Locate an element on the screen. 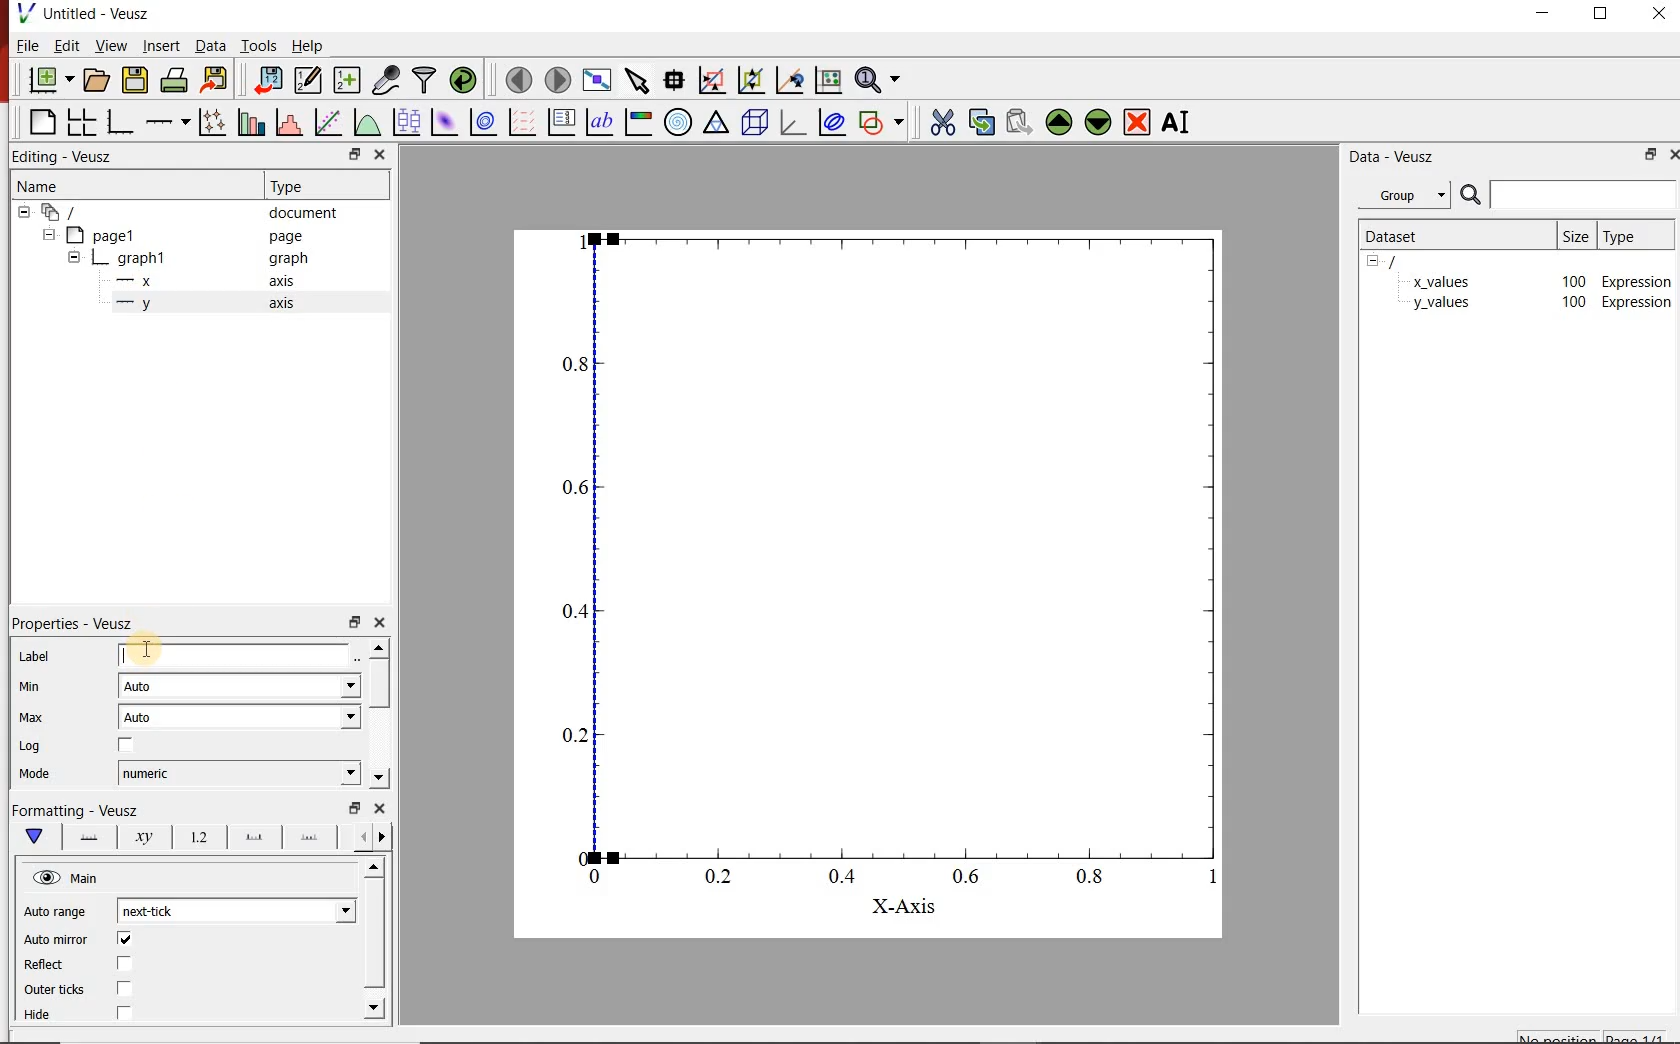 The image size is (1680, 1044). 100 is located at coordinates (1573, 280).